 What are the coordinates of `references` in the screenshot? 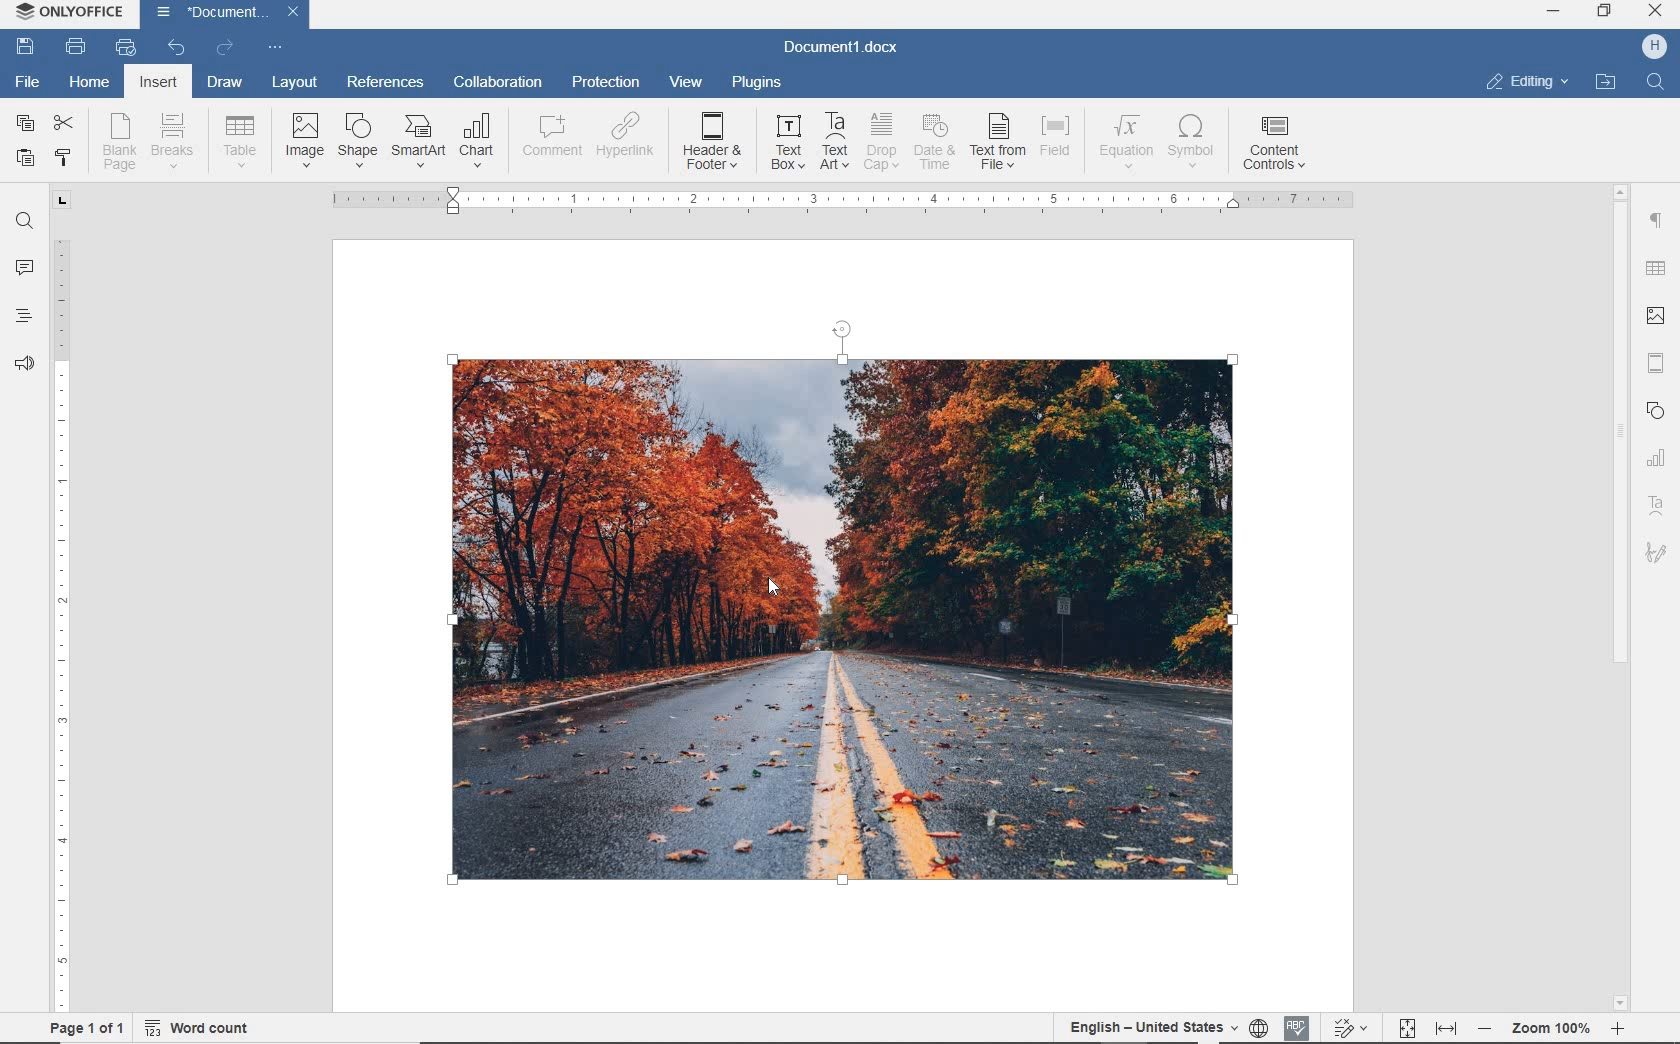 It's located at (387, 83).